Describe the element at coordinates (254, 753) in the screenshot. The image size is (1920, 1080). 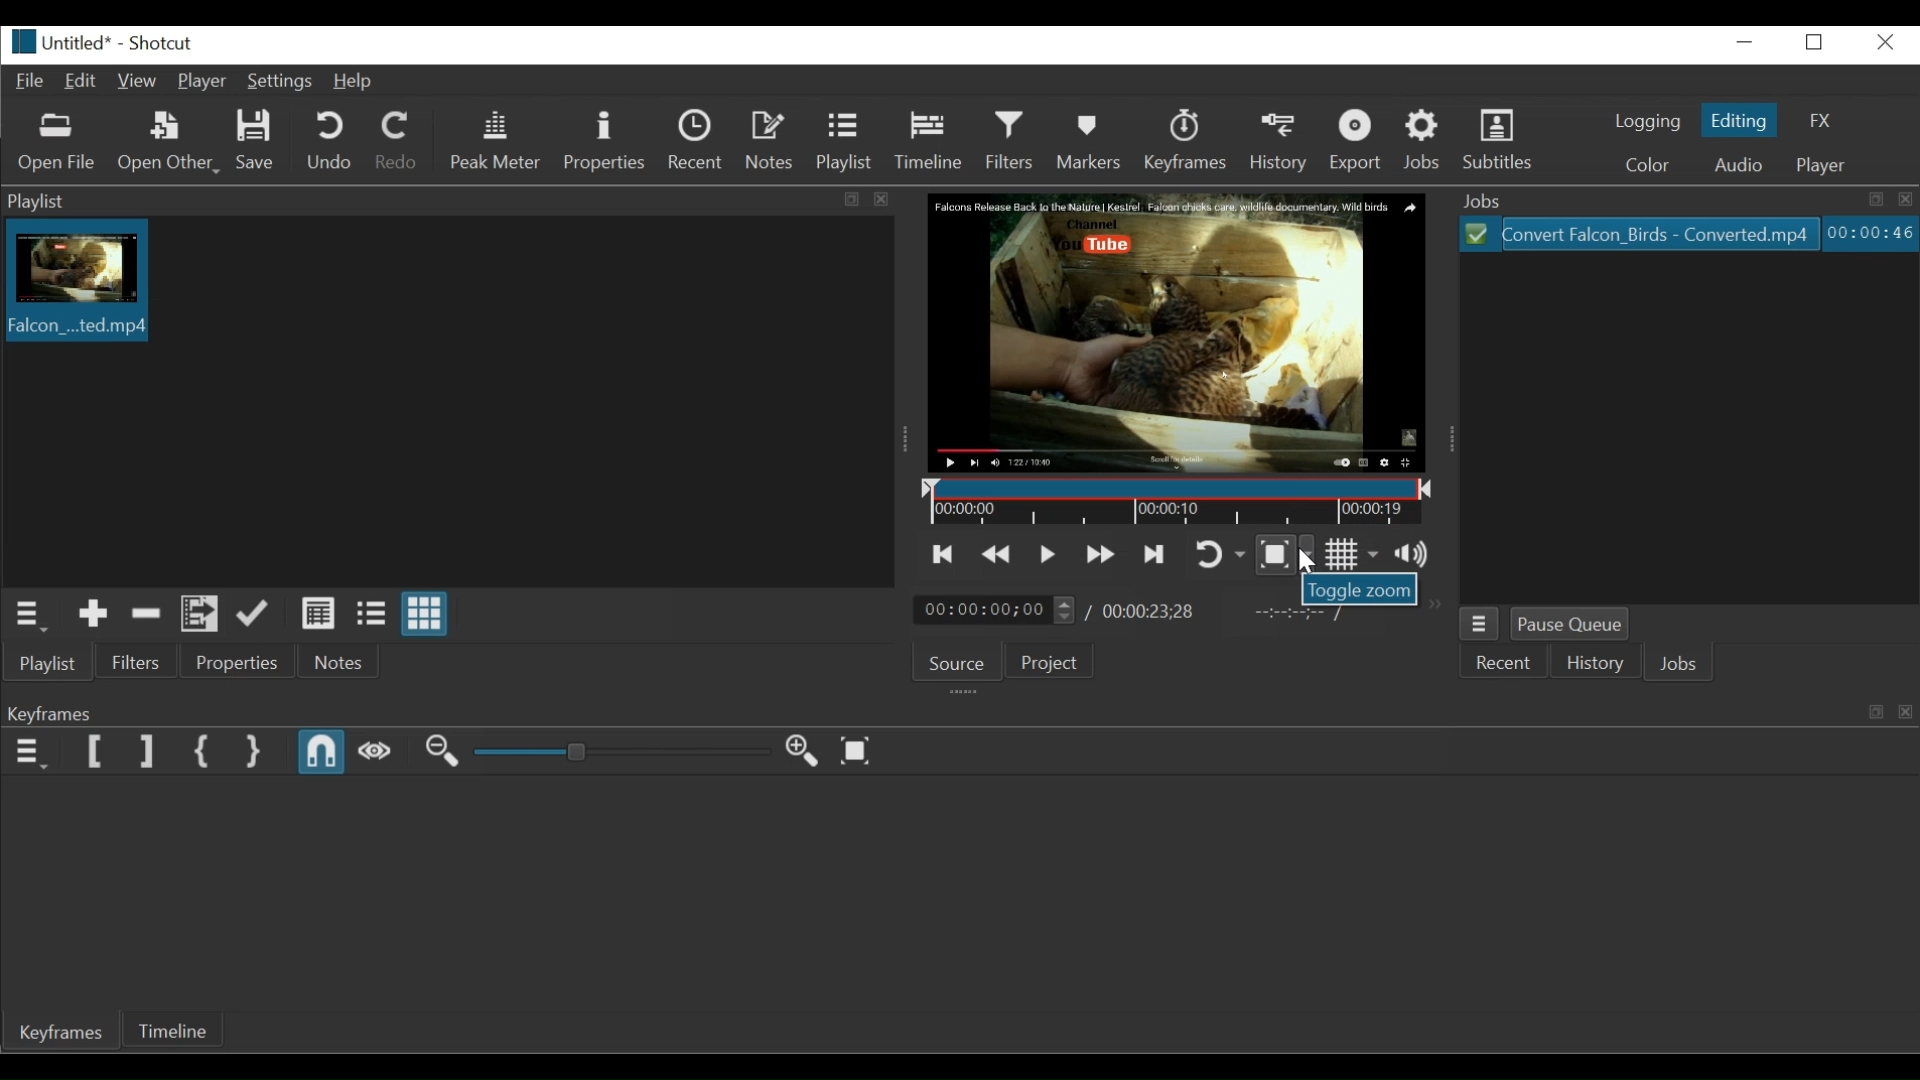
I see `Set Second Simple Keyframe` at that location.